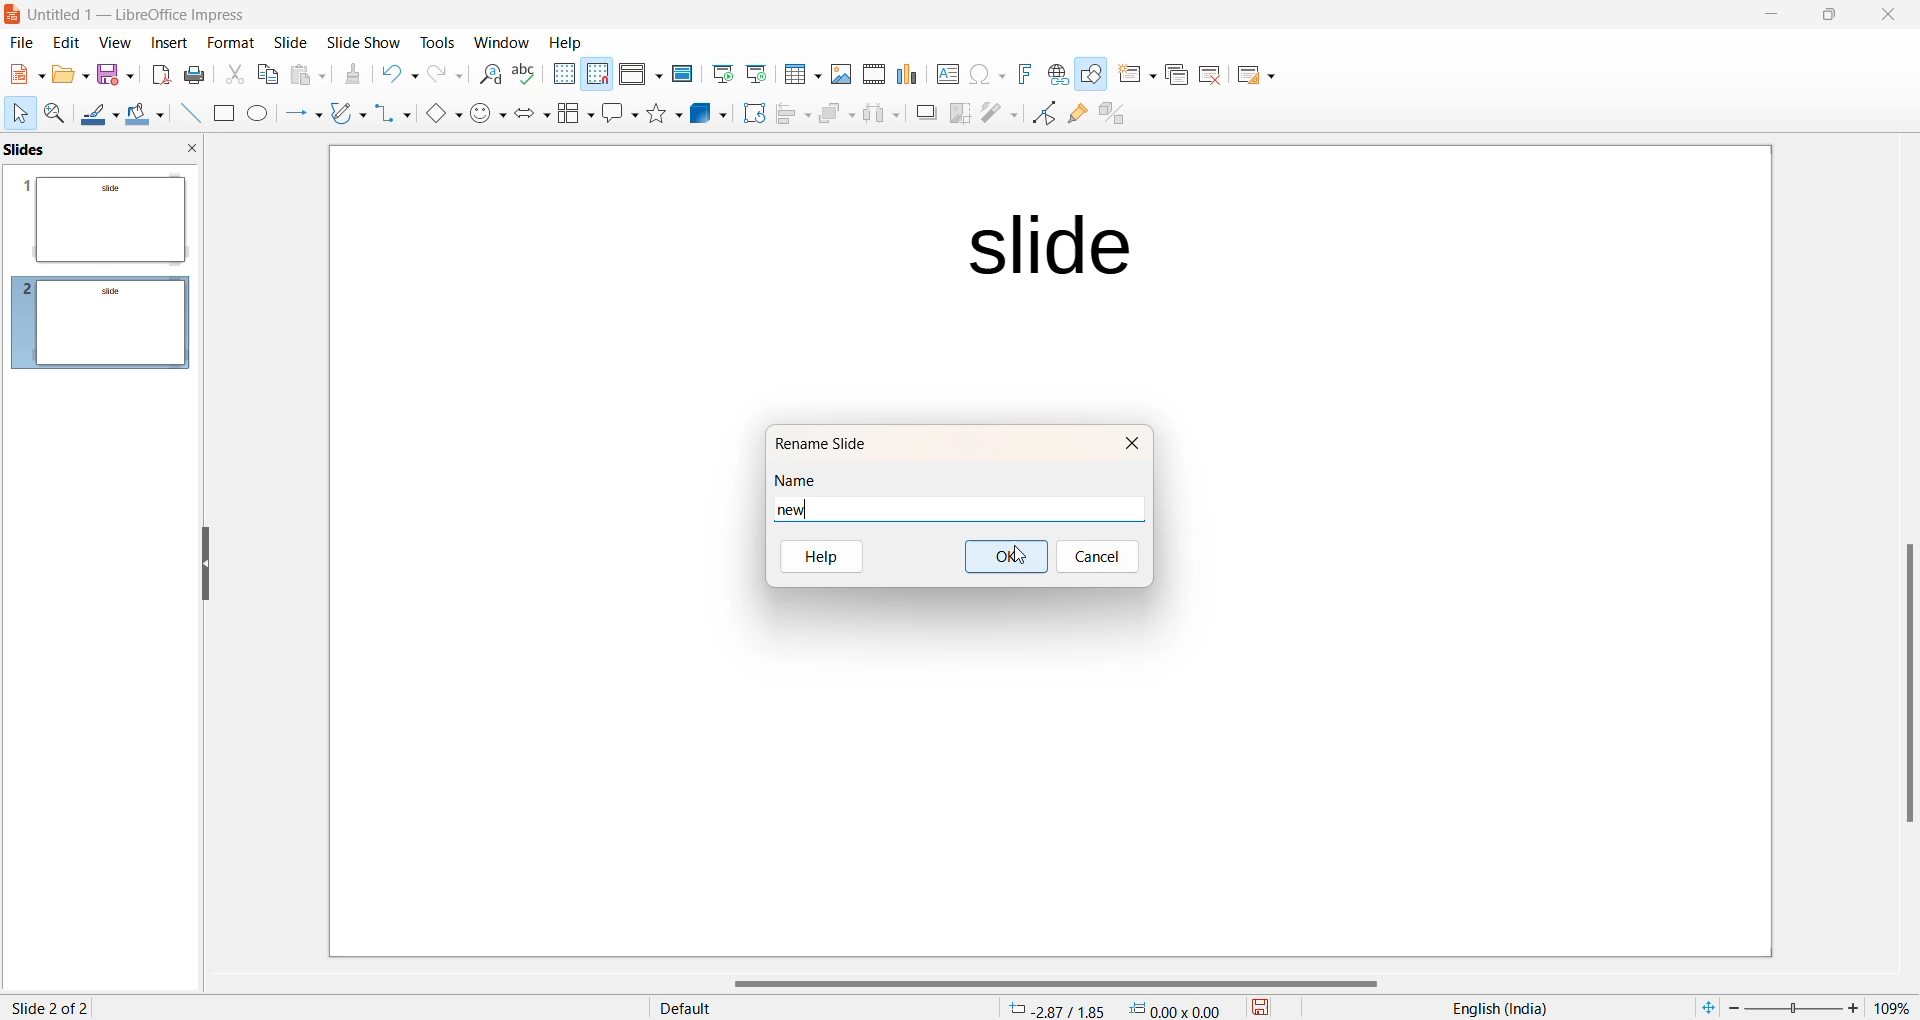 This screenshot has height=1020, width=1920. What do you see at coordinates (1112, 113) in the screenshot?
I see `toggle extrusion` at bounding box center [1112, 113].